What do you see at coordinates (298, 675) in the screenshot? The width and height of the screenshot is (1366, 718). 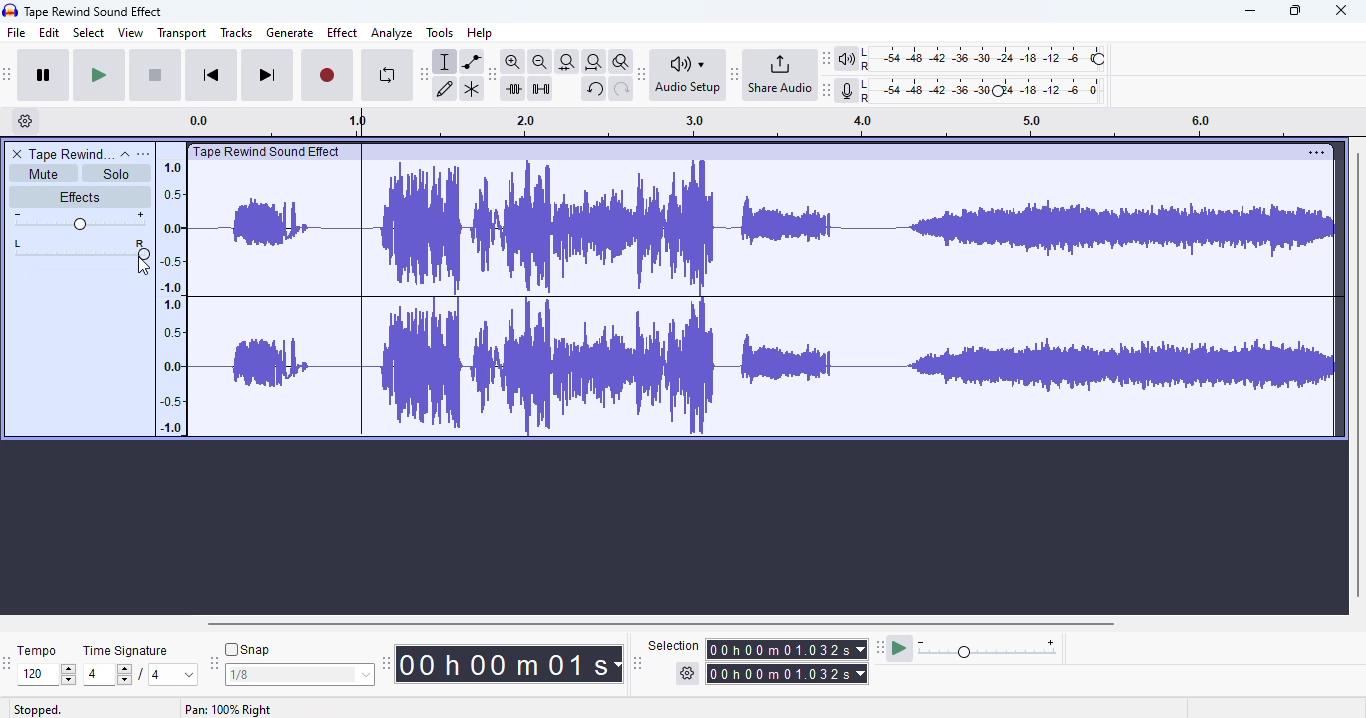 I see `1/8` at bounding box center [298, 675].